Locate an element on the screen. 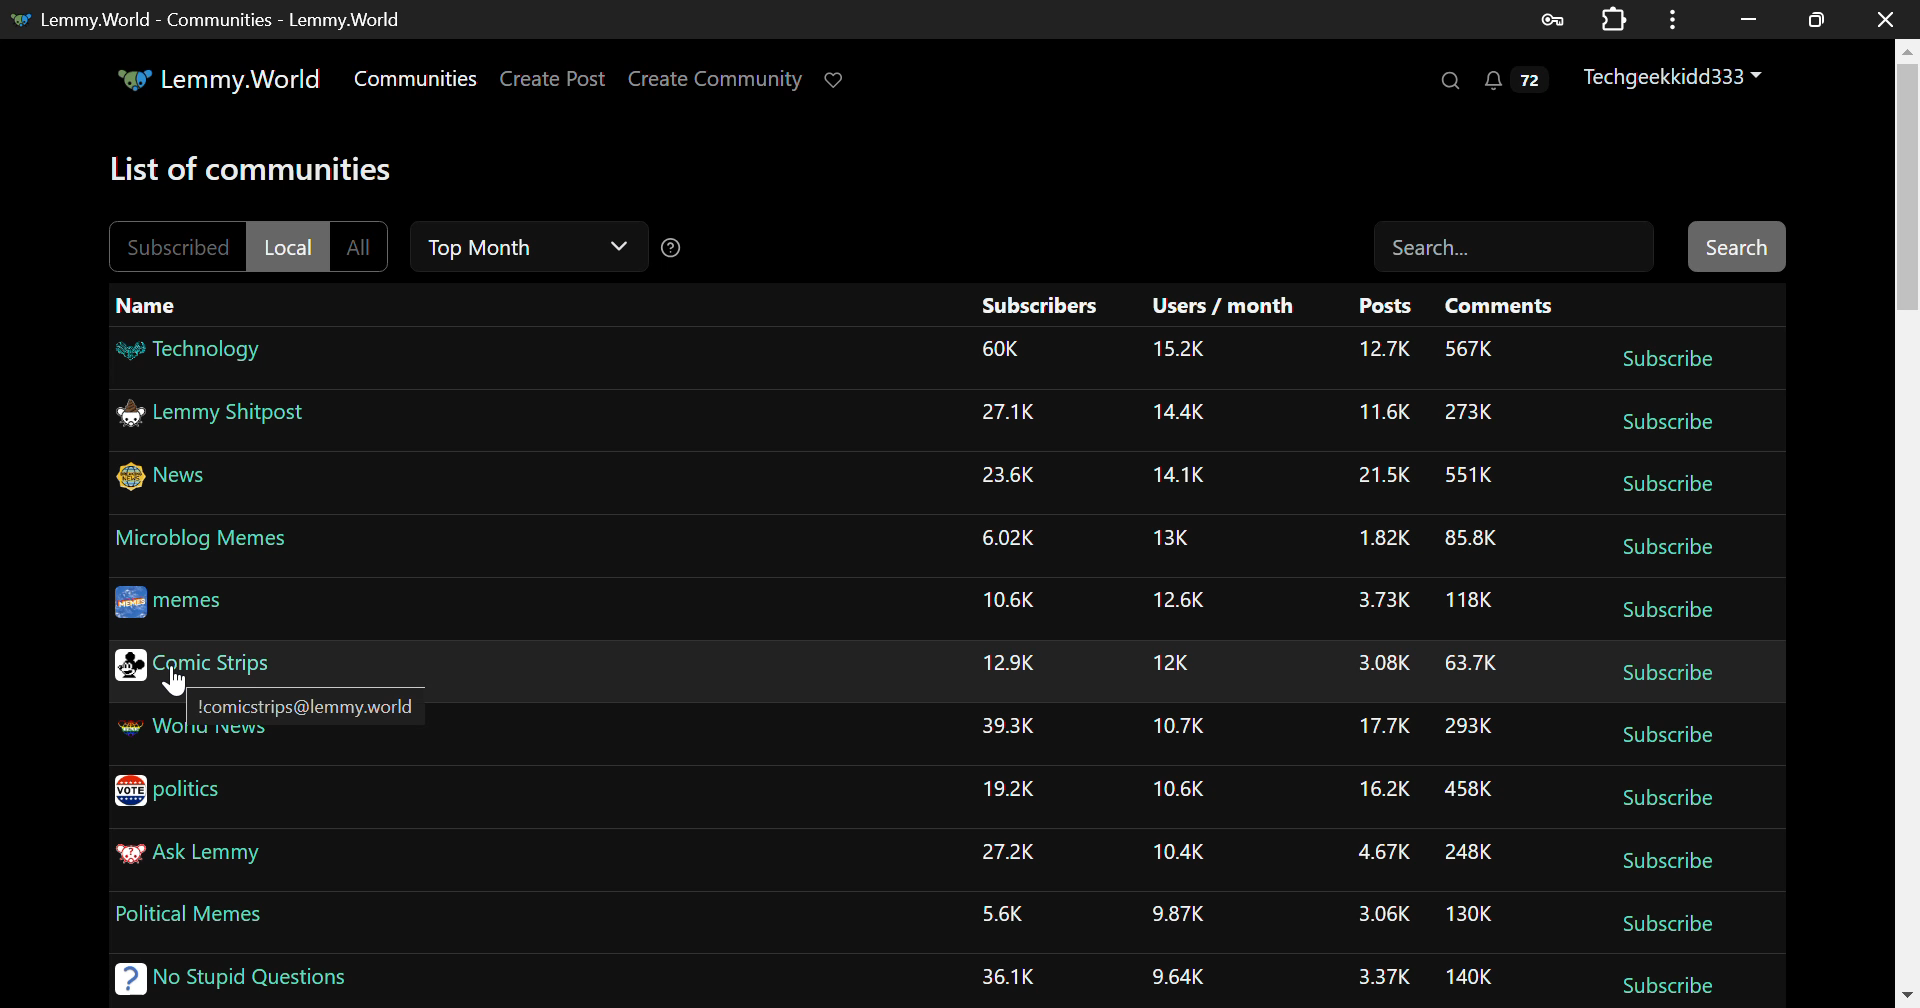 Image resolution: width=1920 pixels, height=1008 pixels. Lemmy Shitpost is located at coordinates (222, 420).